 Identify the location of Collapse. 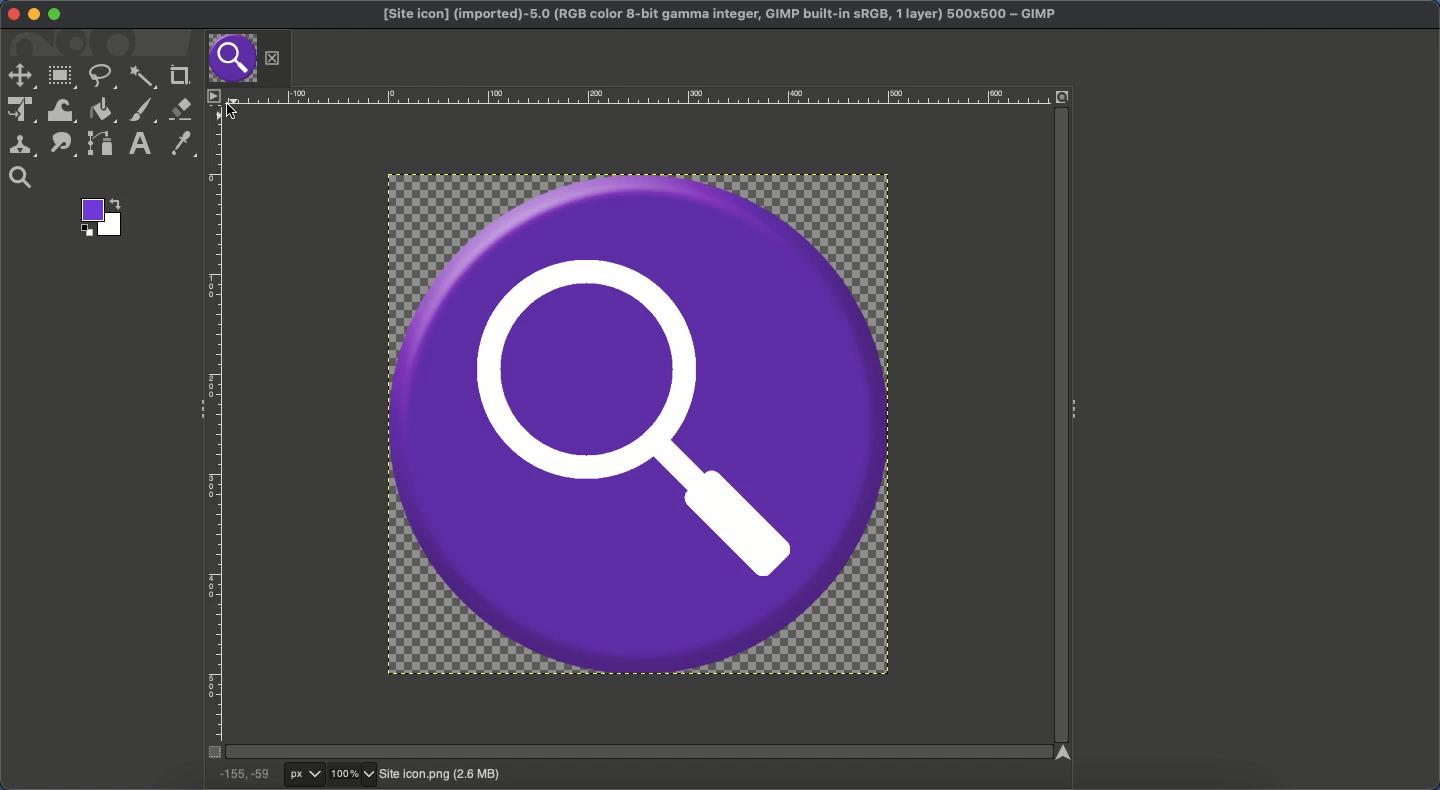
(196, 407).